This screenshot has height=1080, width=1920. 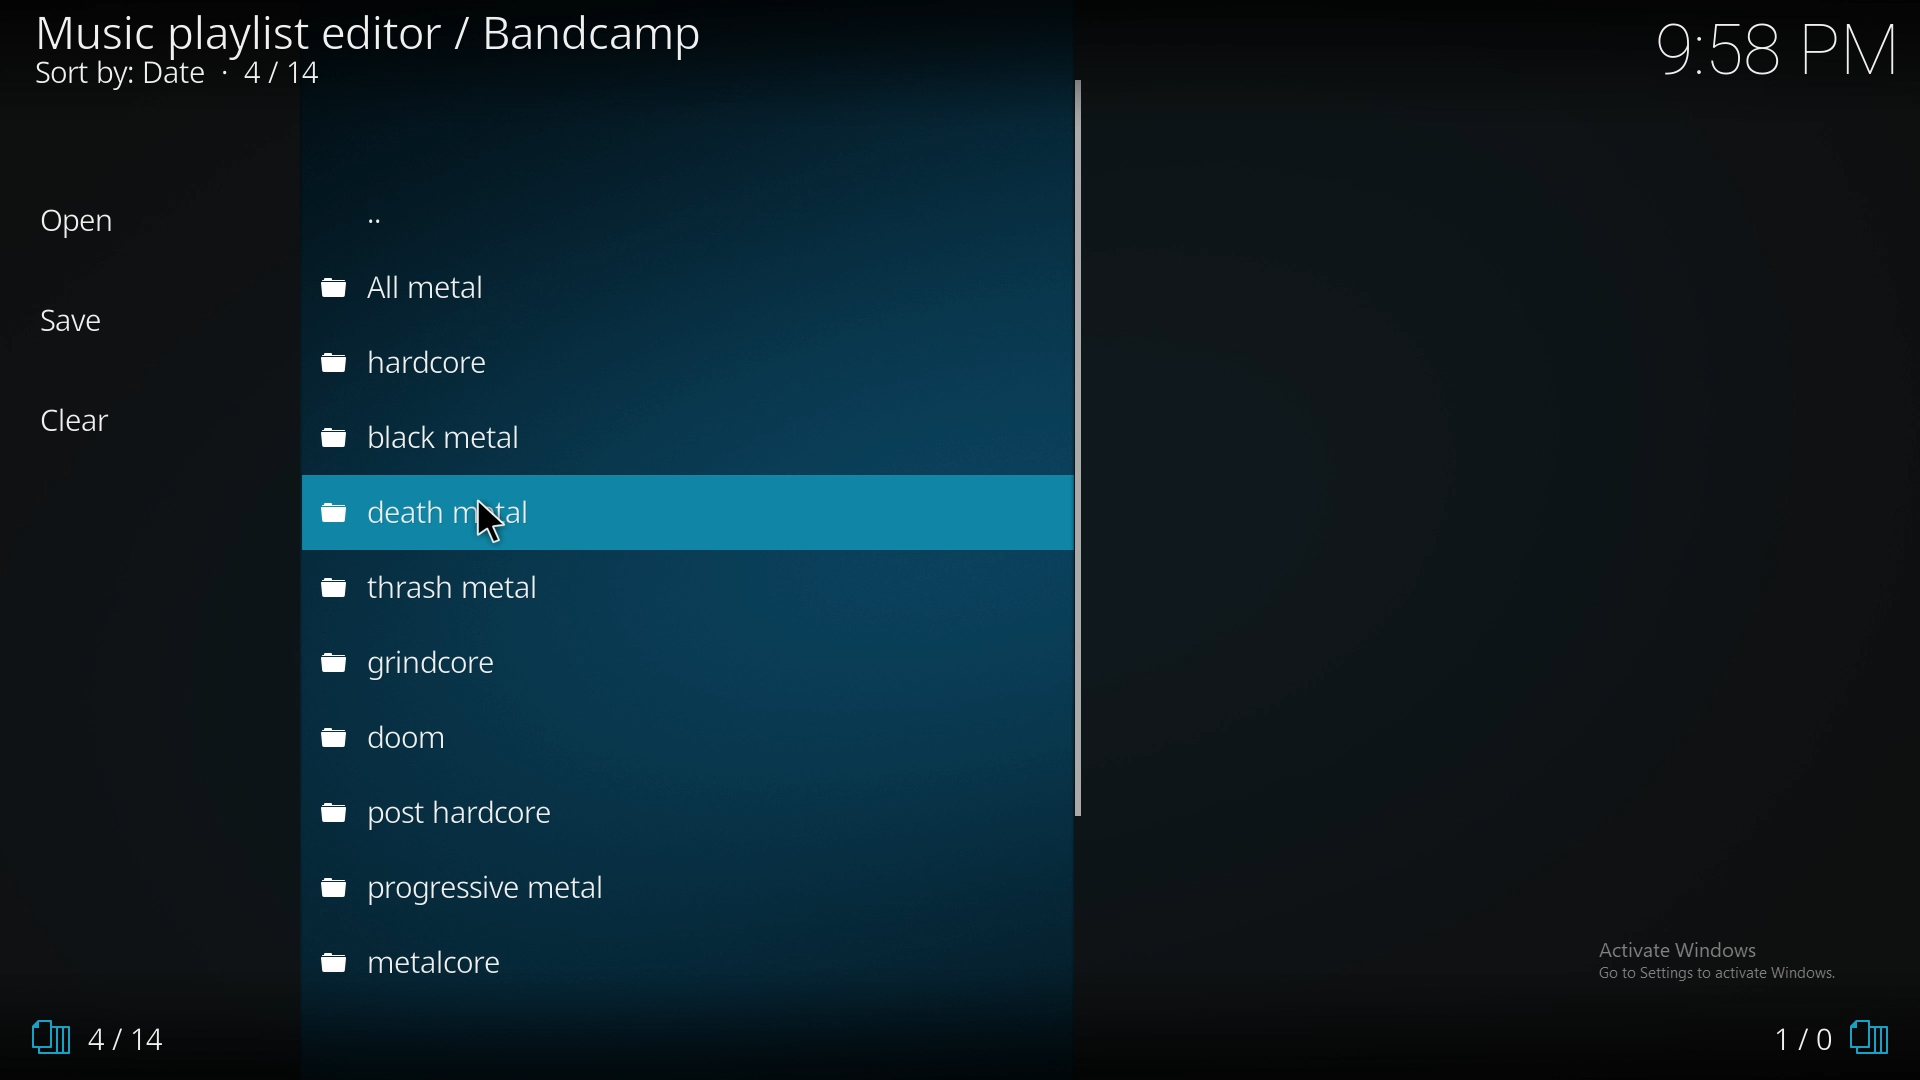 I want to click on Save, so click(x=75, y=321).